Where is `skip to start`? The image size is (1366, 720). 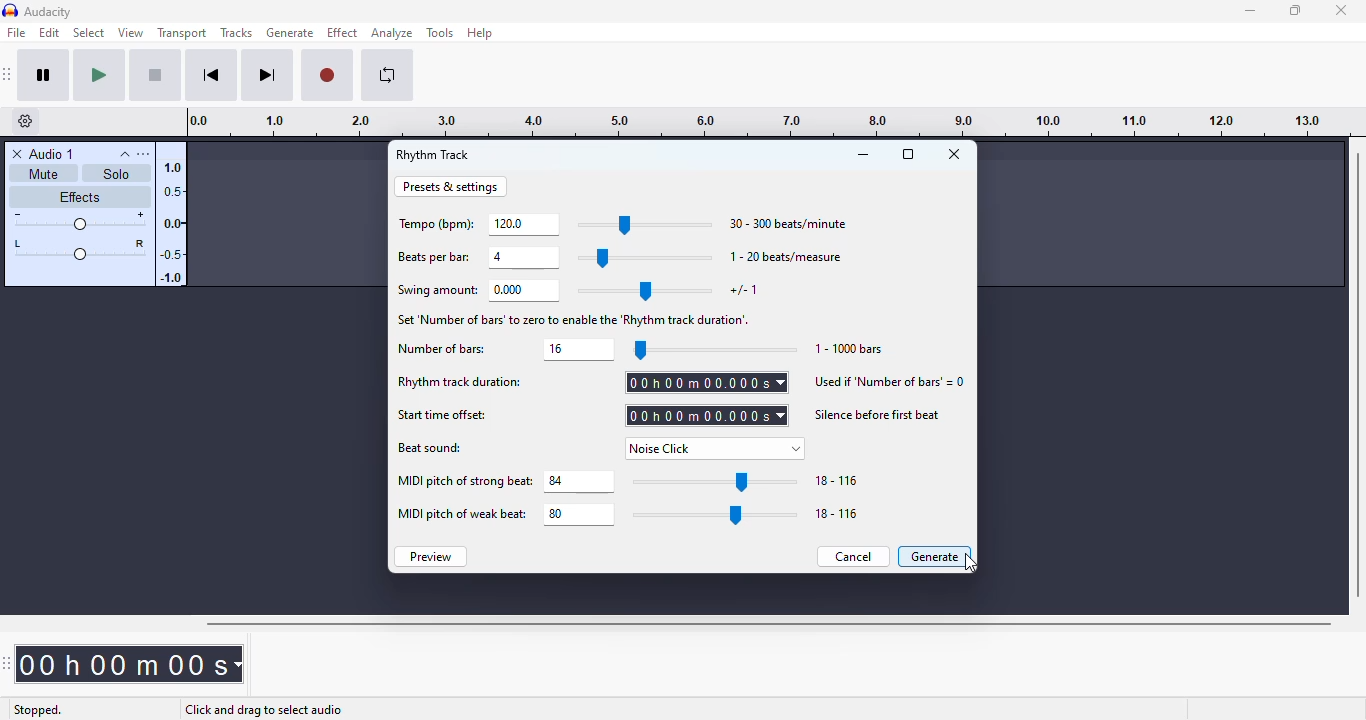 skip to start is located at coordinates (212, 75).